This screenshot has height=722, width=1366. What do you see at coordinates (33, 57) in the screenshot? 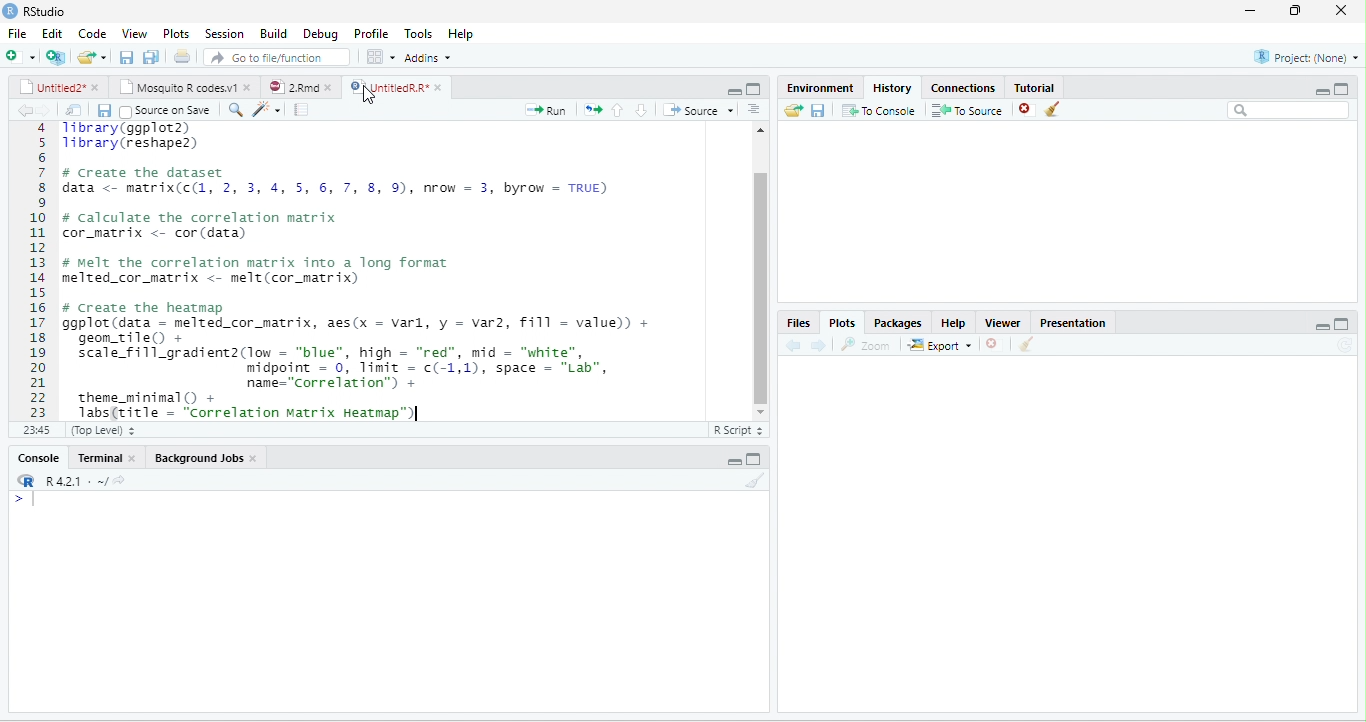
I see `add file` at bounding box center [33, 57].